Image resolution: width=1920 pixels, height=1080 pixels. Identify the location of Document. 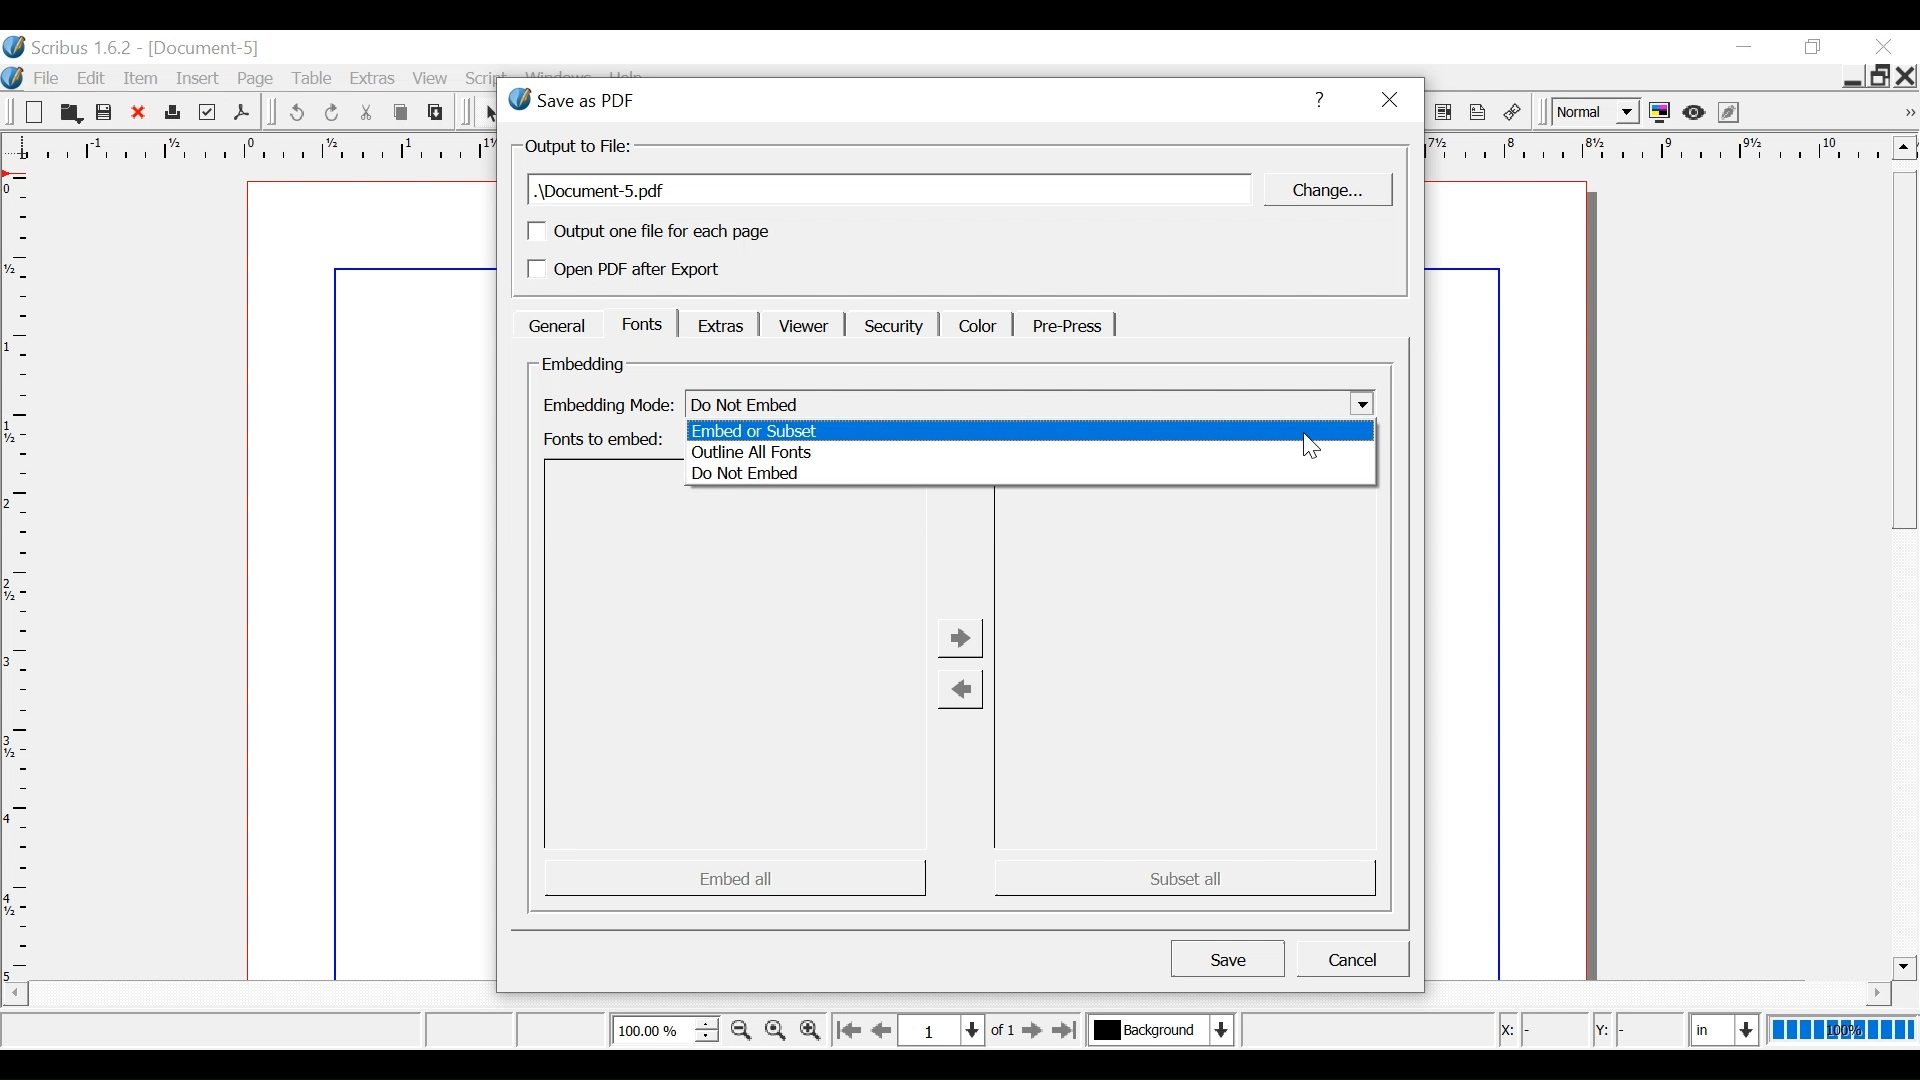
(365, 579).